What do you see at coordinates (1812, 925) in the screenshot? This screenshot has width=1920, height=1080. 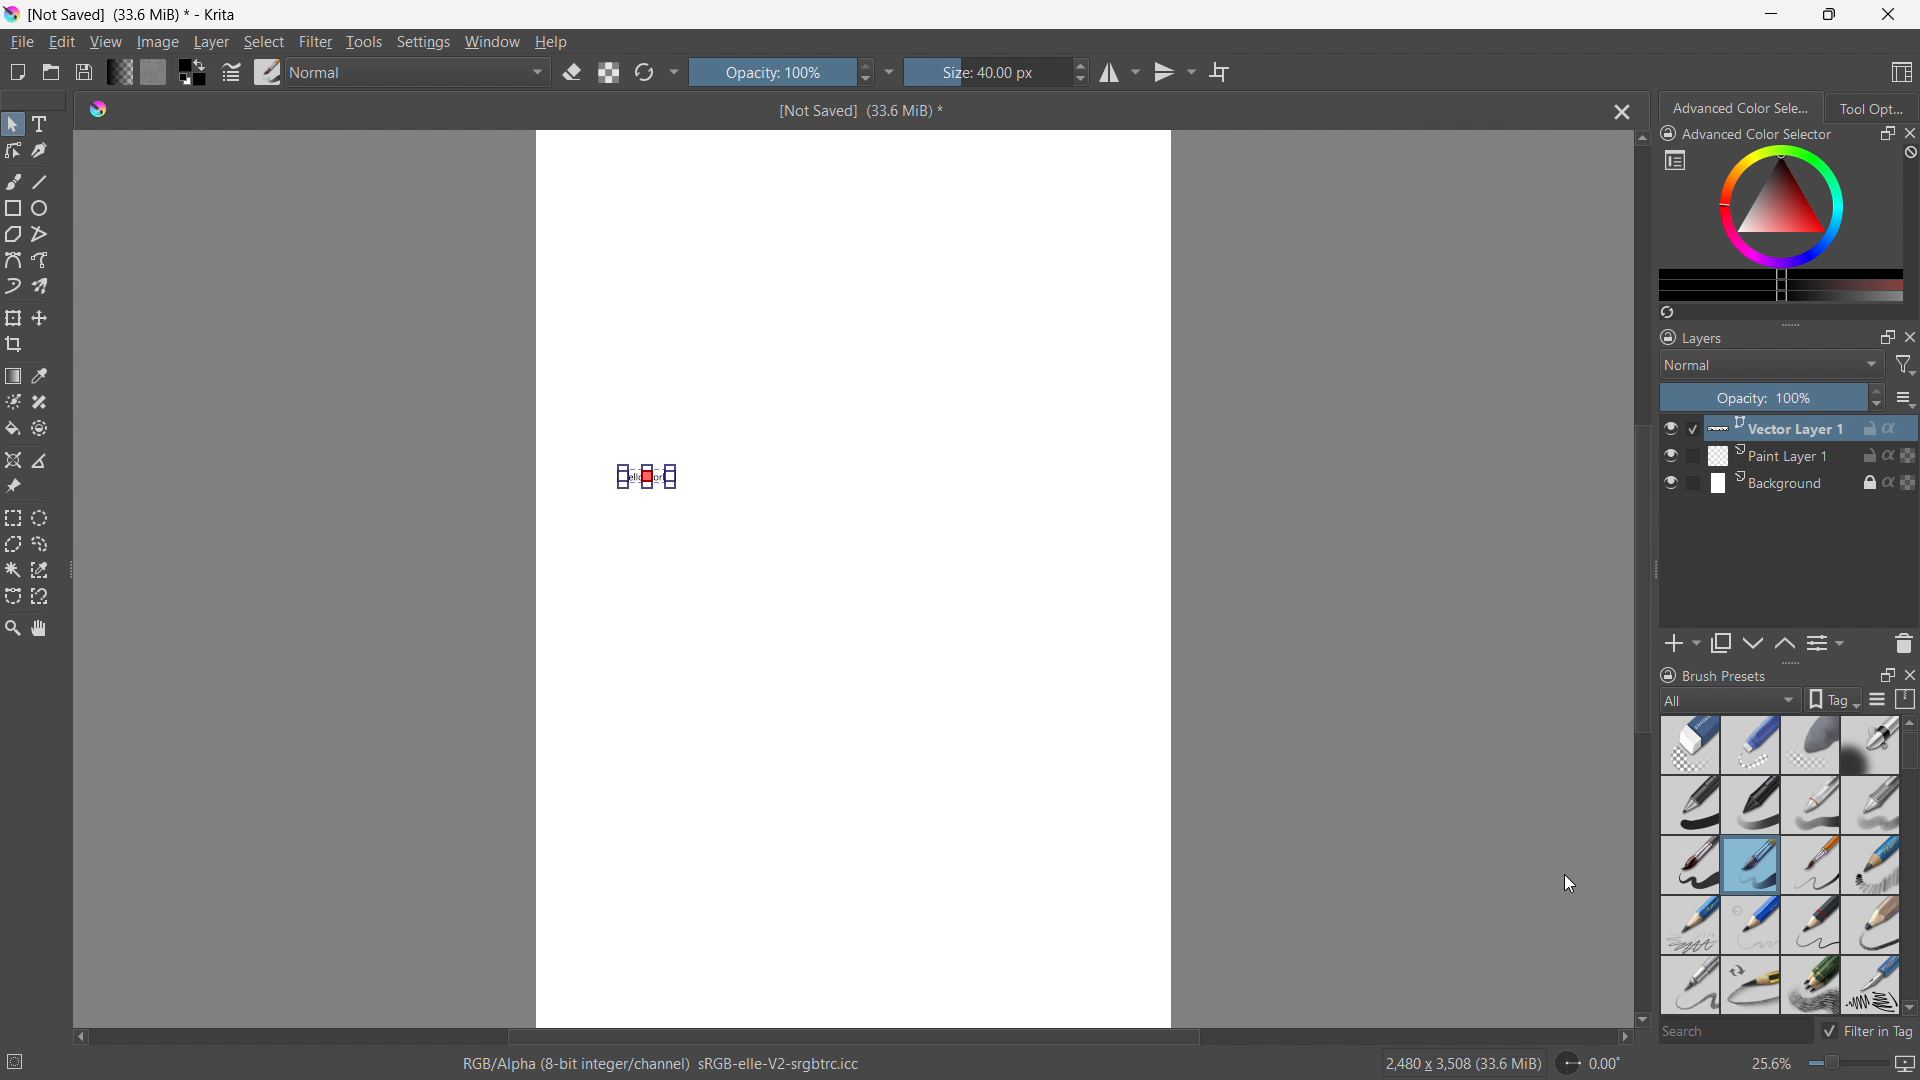 I see `small tip pencil` at bounding box center [1812, 925].